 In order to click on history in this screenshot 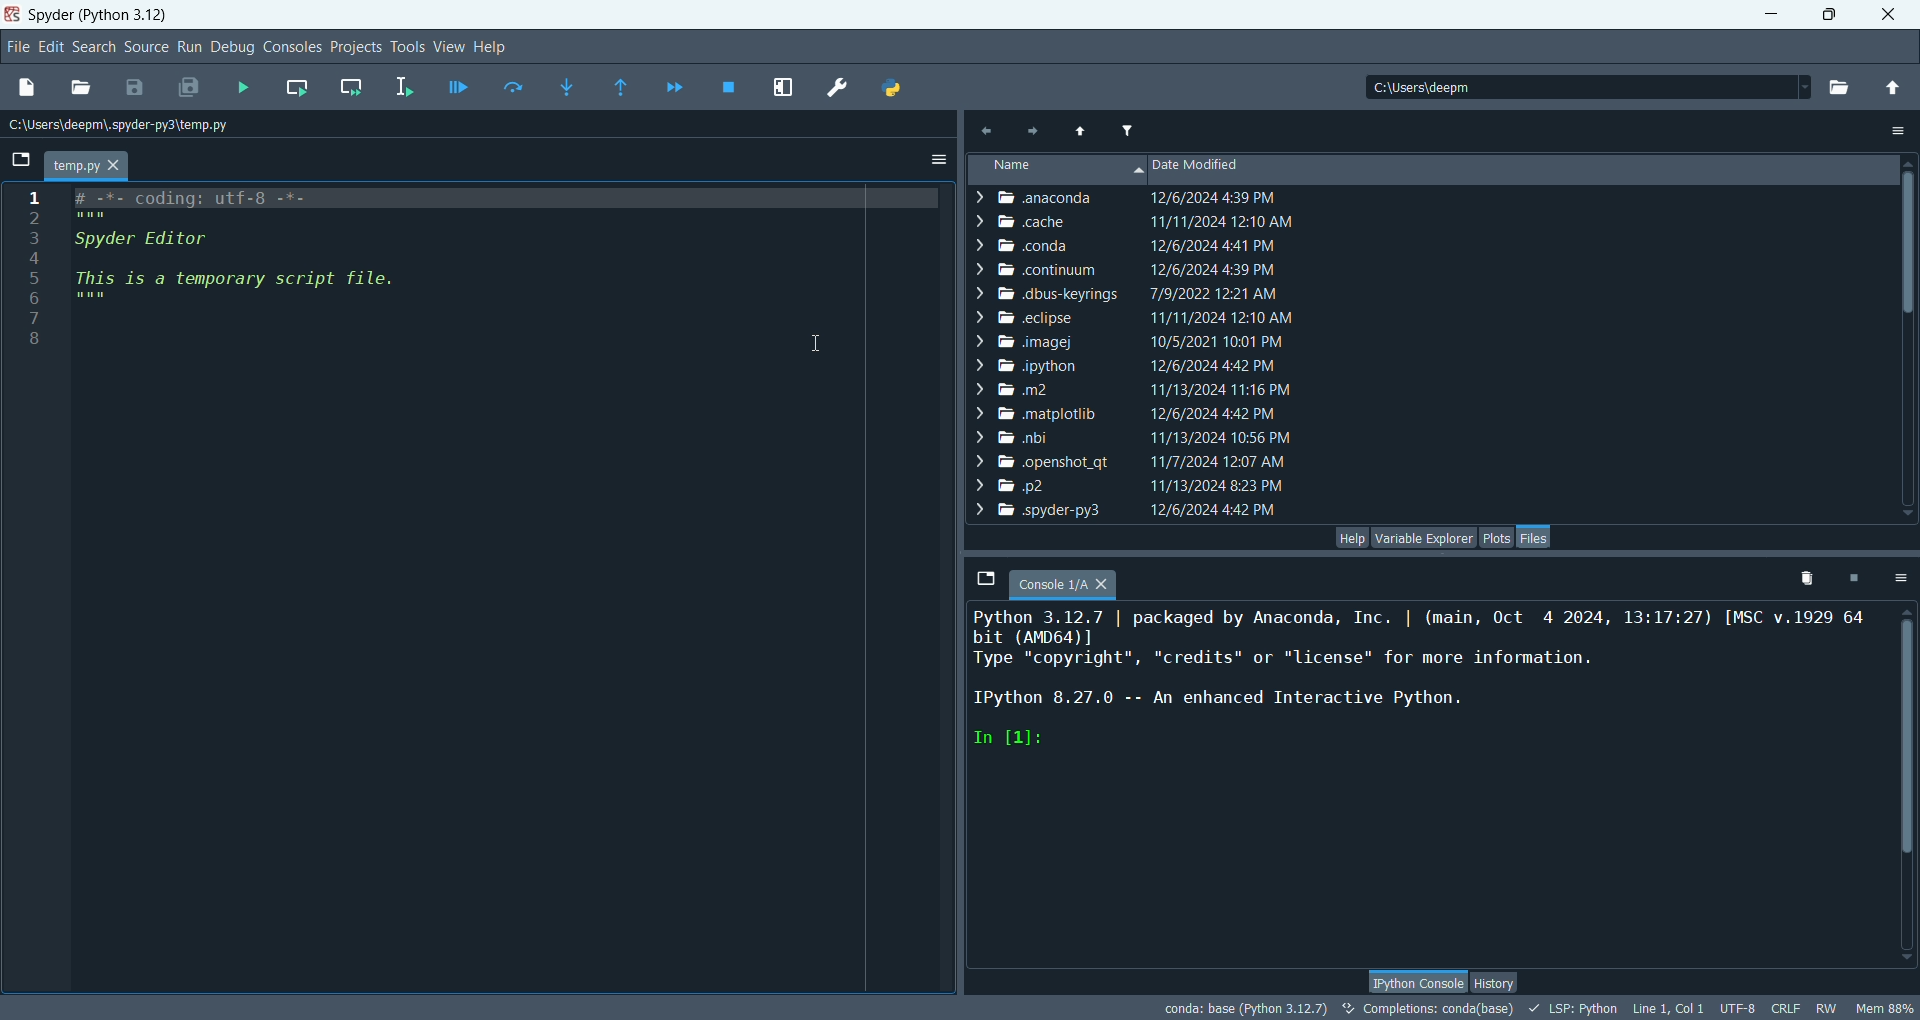, I will do `click(1494, 983)`.